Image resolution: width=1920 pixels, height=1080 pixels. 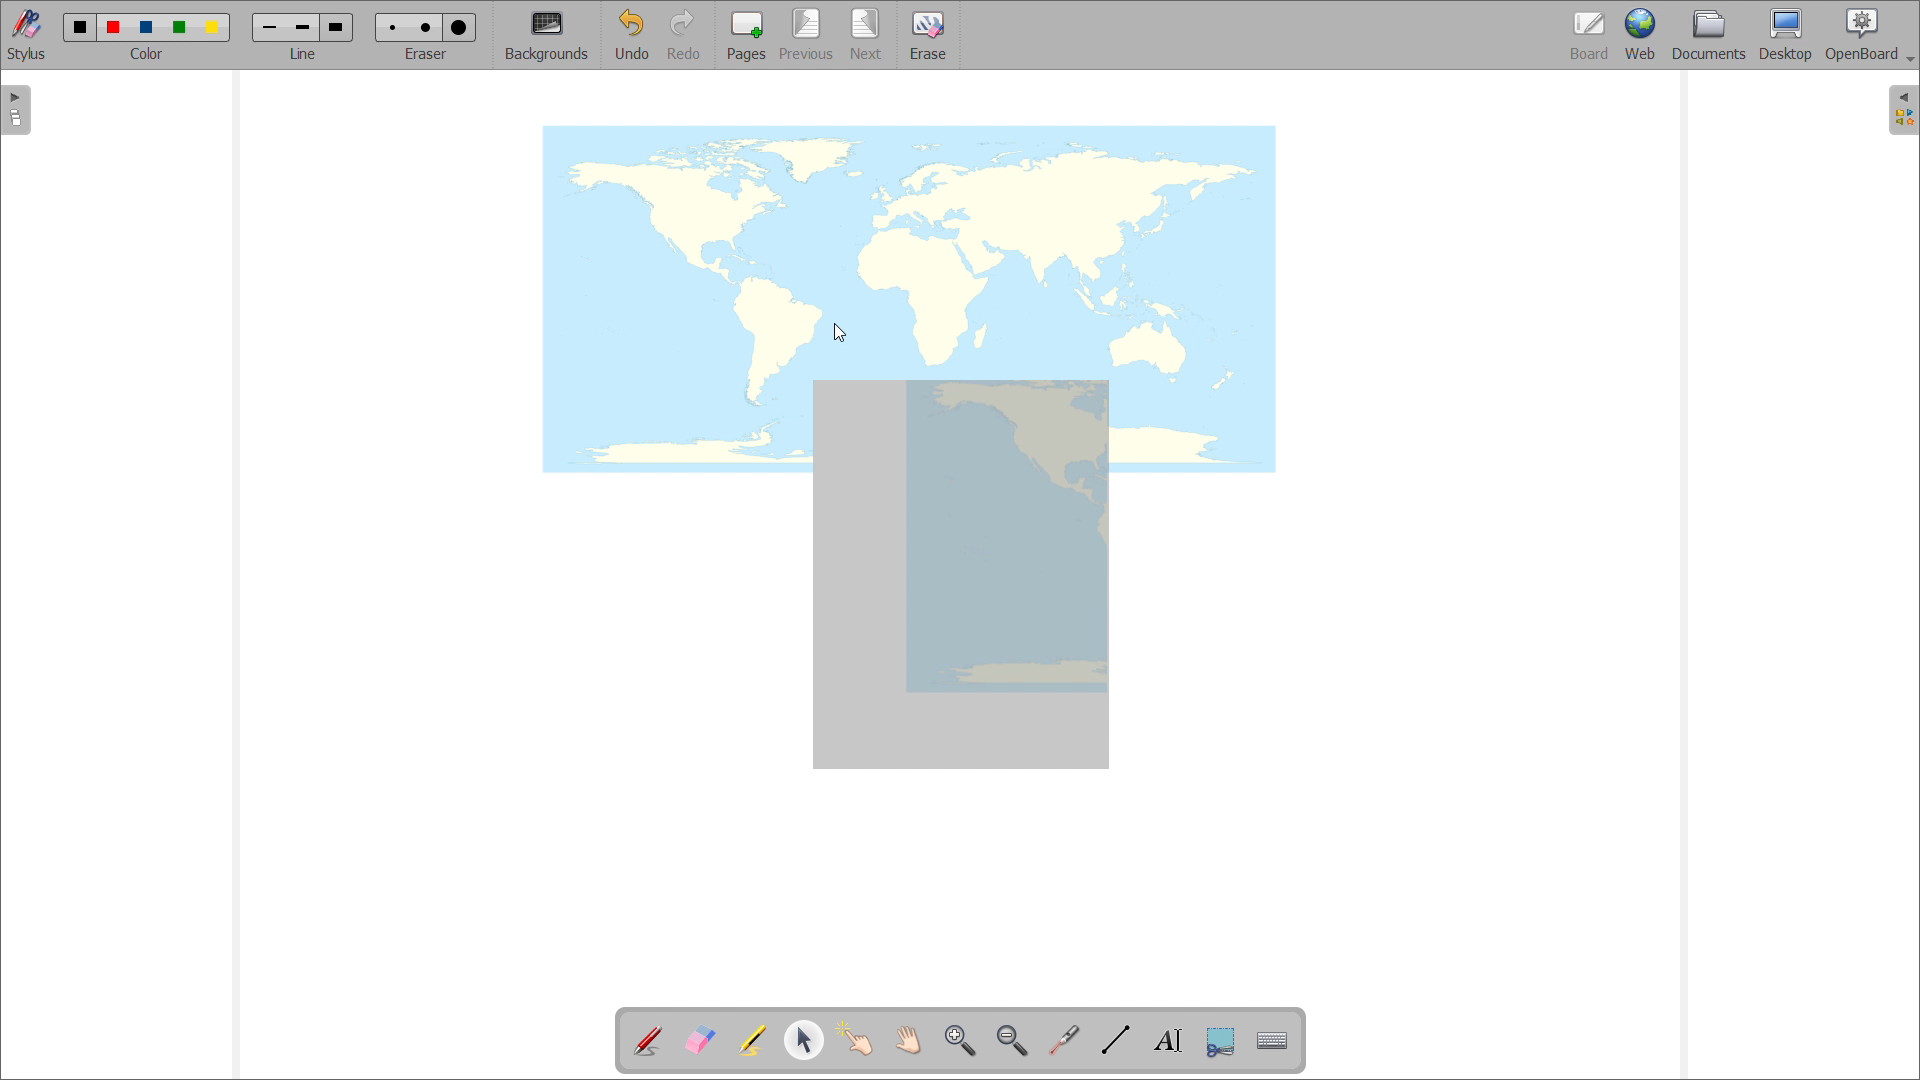 What do you see at coordinates (1591, 36) in the screenshot?
I see `board` at bounding box center [1591, 36].